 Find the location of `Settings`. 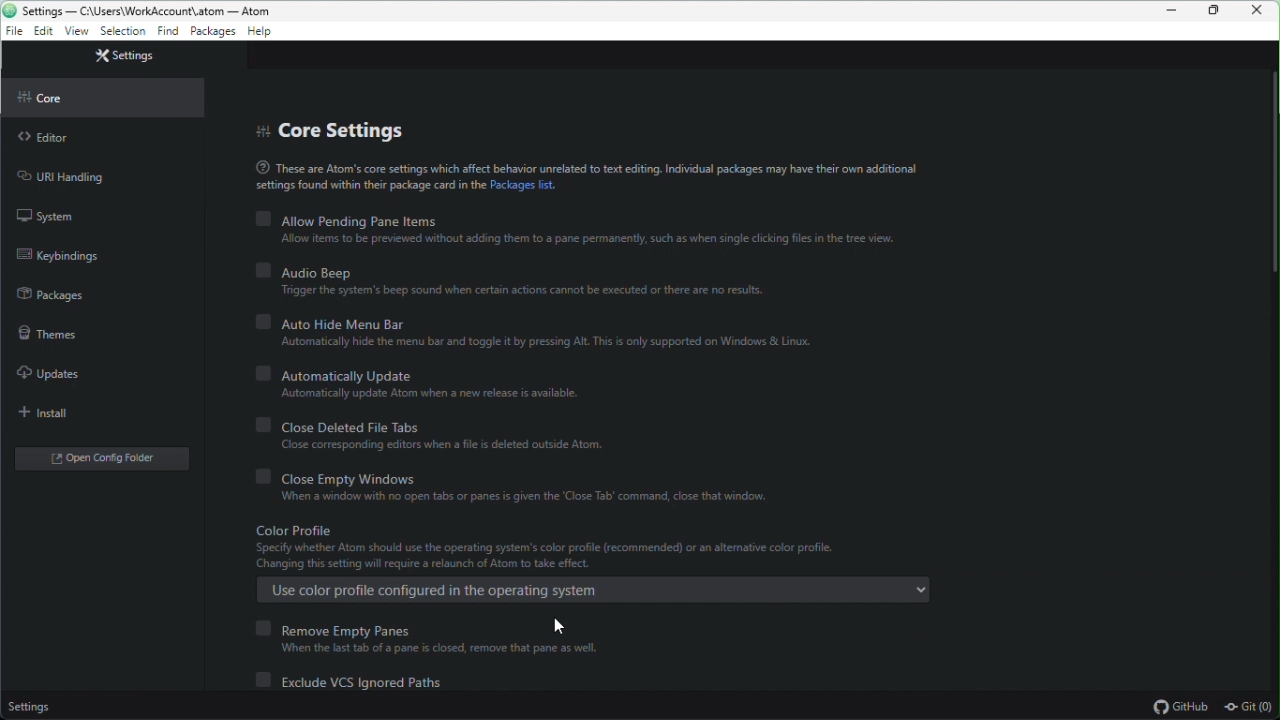

Settings is located at coordinates (30, 709).